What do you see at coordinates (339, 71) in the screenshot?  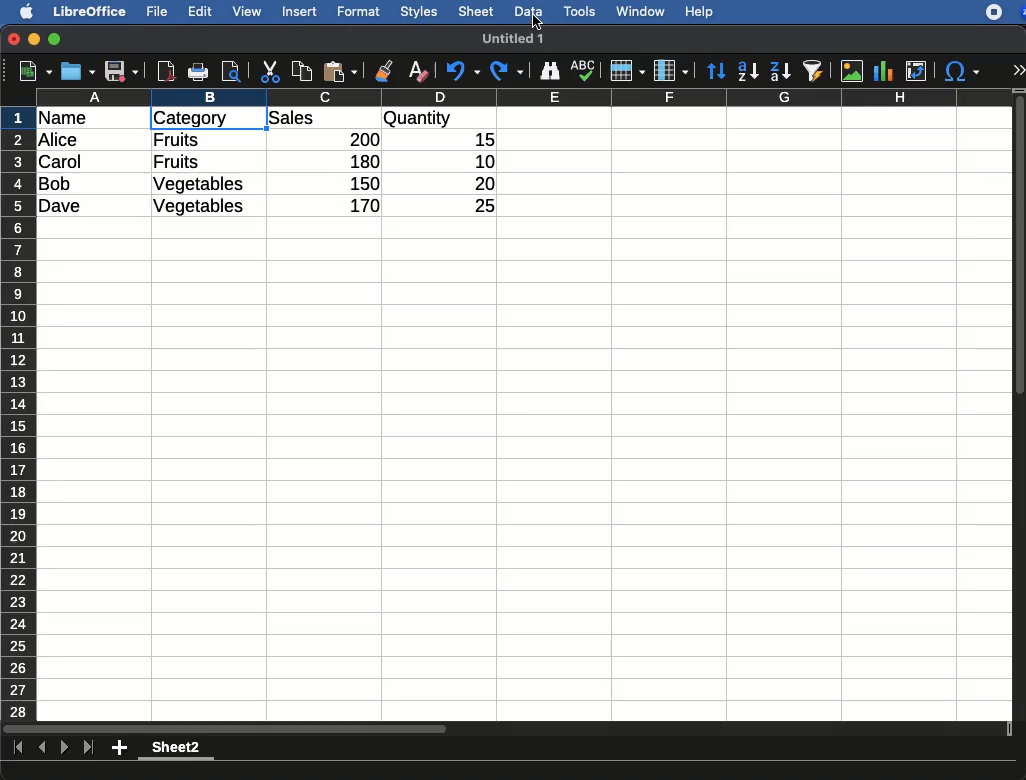 I see `paste` at bounding box center [339, 71].